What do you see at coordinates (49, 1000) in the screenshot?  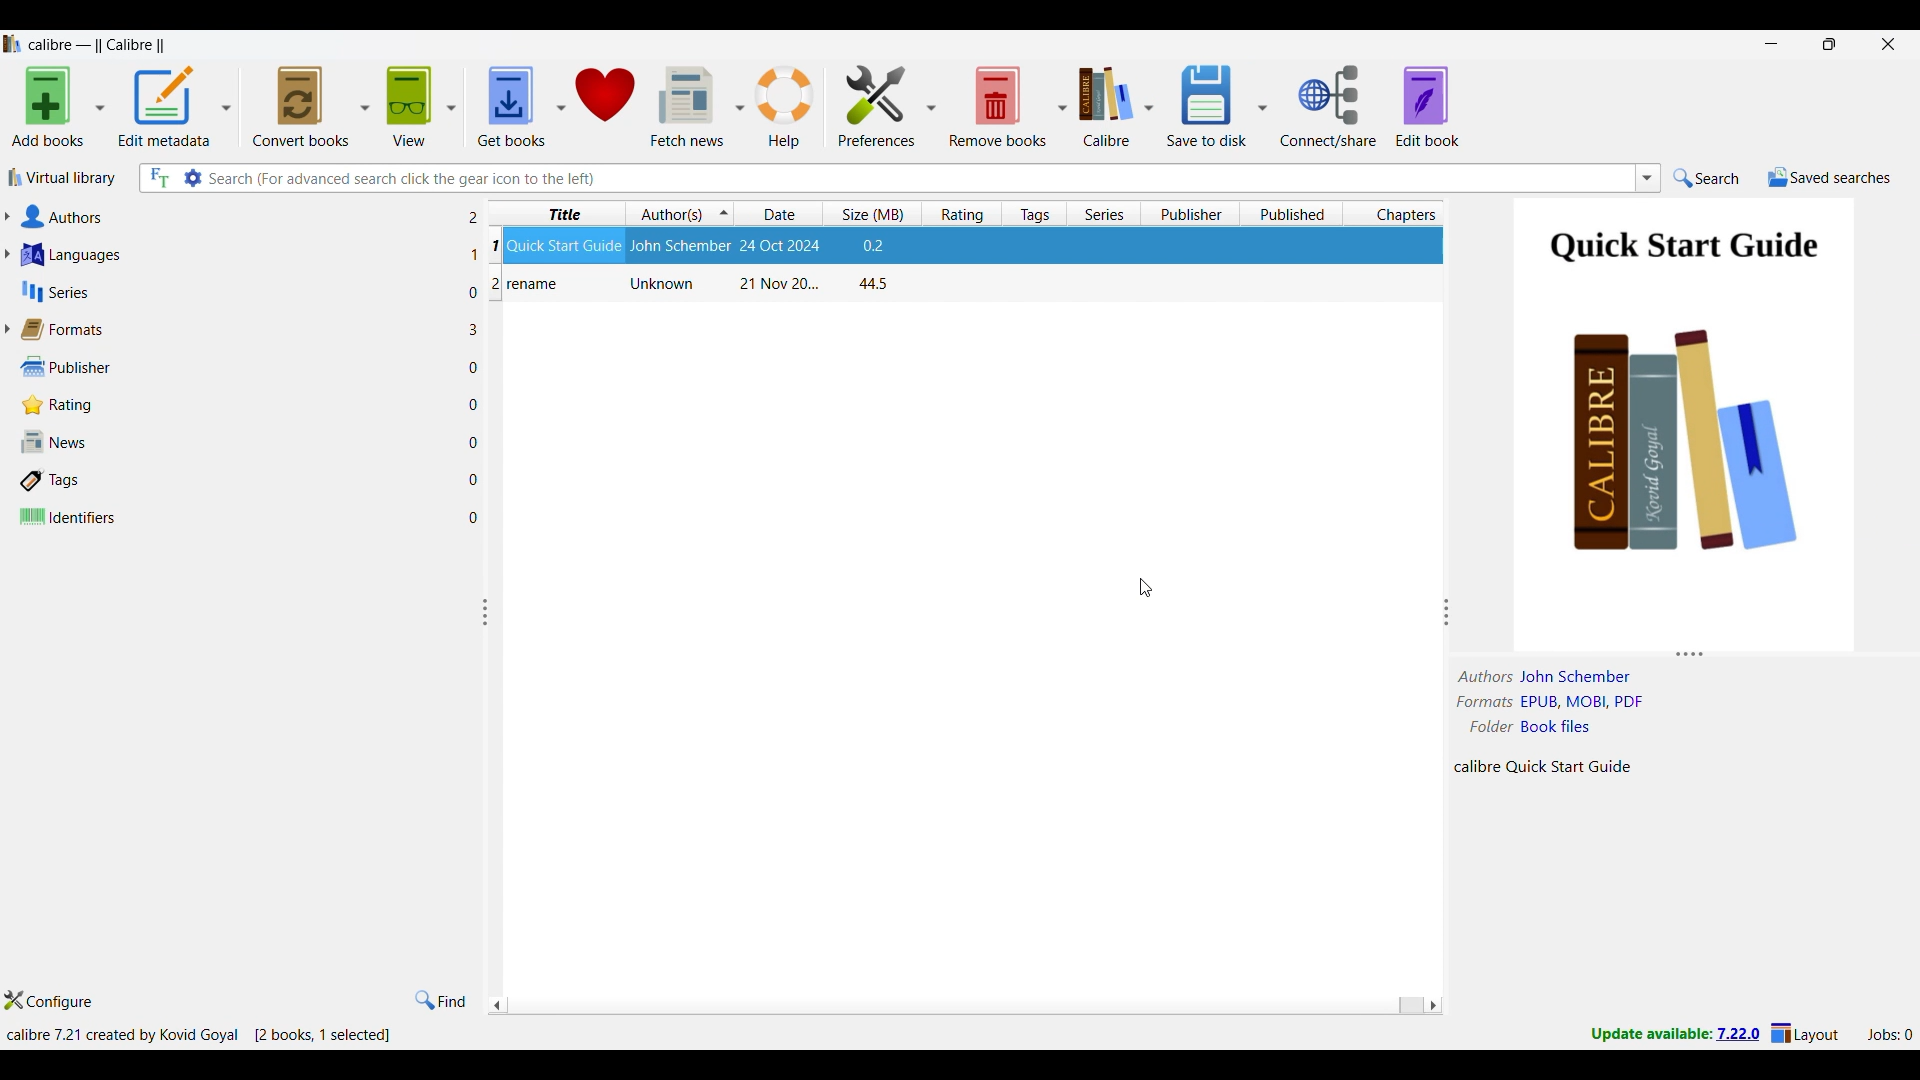 I see `Configure` at bounding box center [49, 1000].